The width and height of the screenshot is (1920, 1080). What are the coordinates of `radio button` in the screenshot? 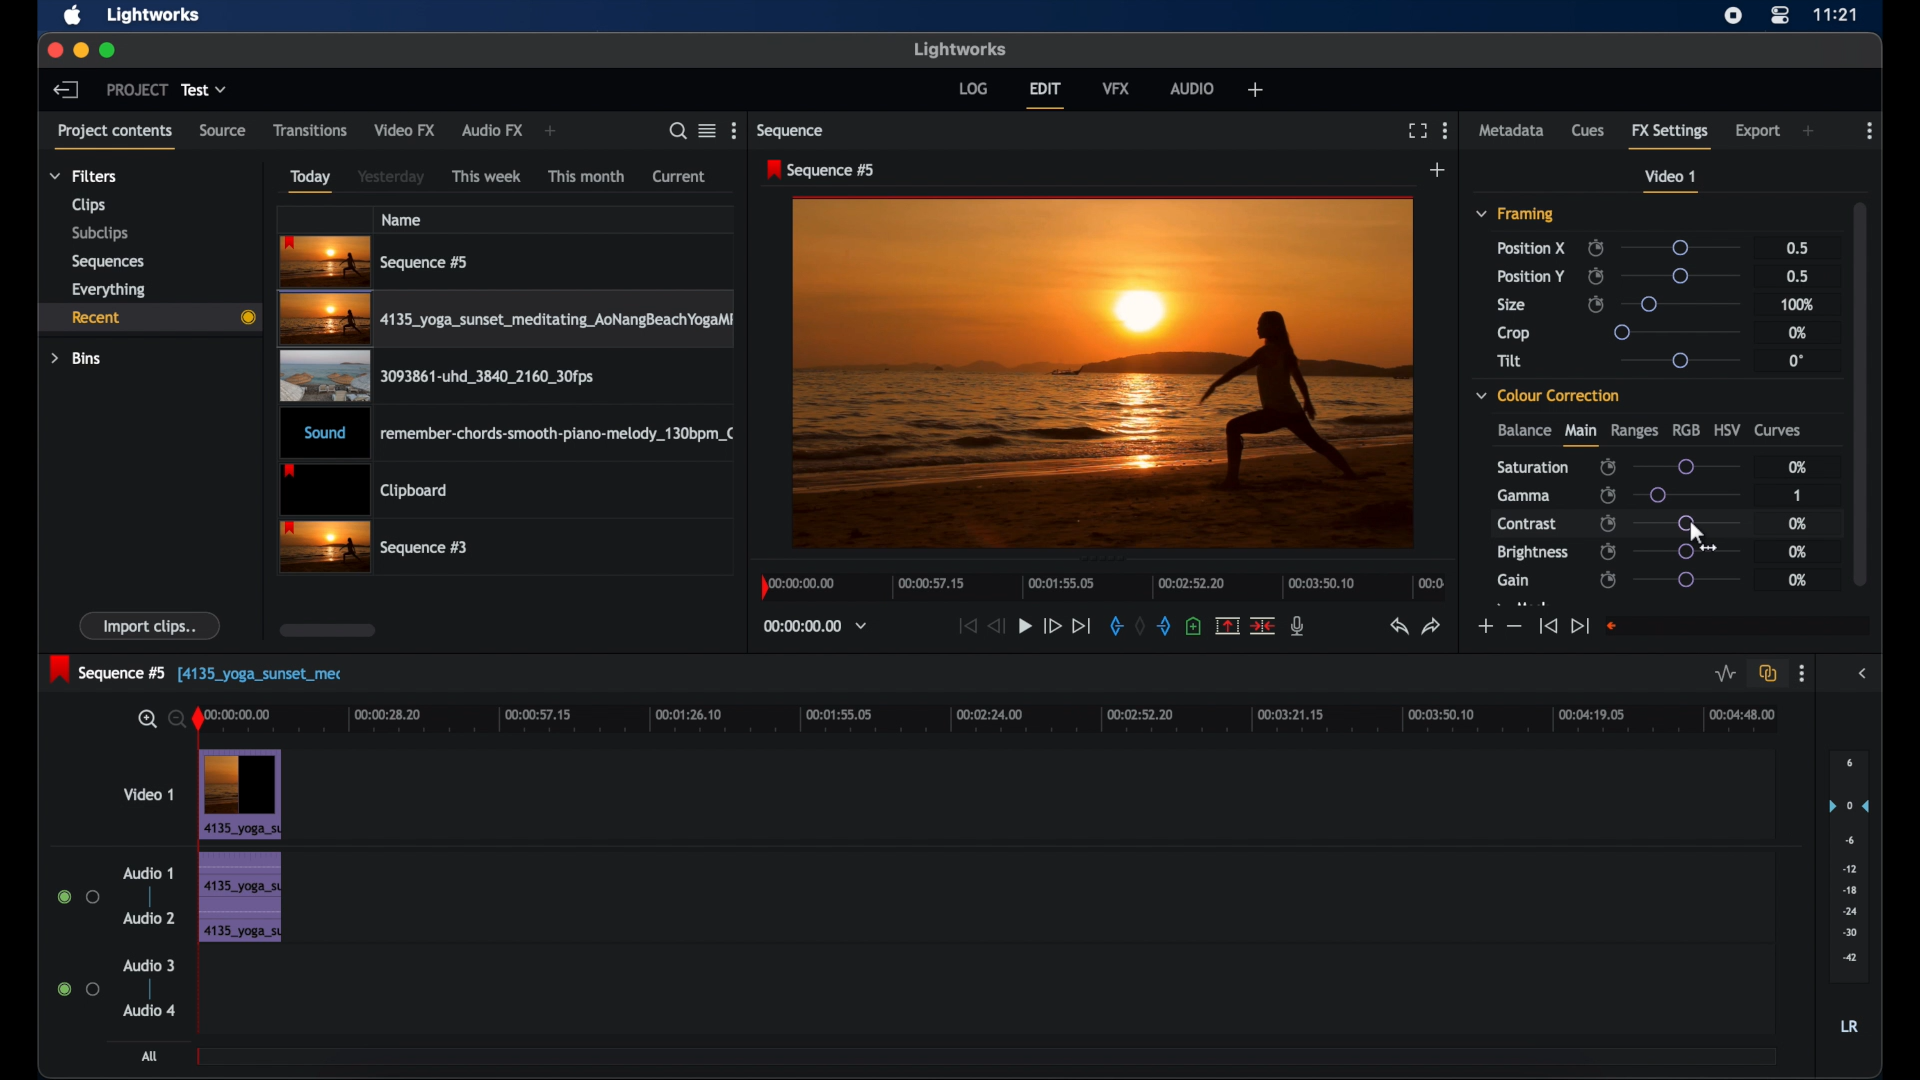 It's located at (78, 988).